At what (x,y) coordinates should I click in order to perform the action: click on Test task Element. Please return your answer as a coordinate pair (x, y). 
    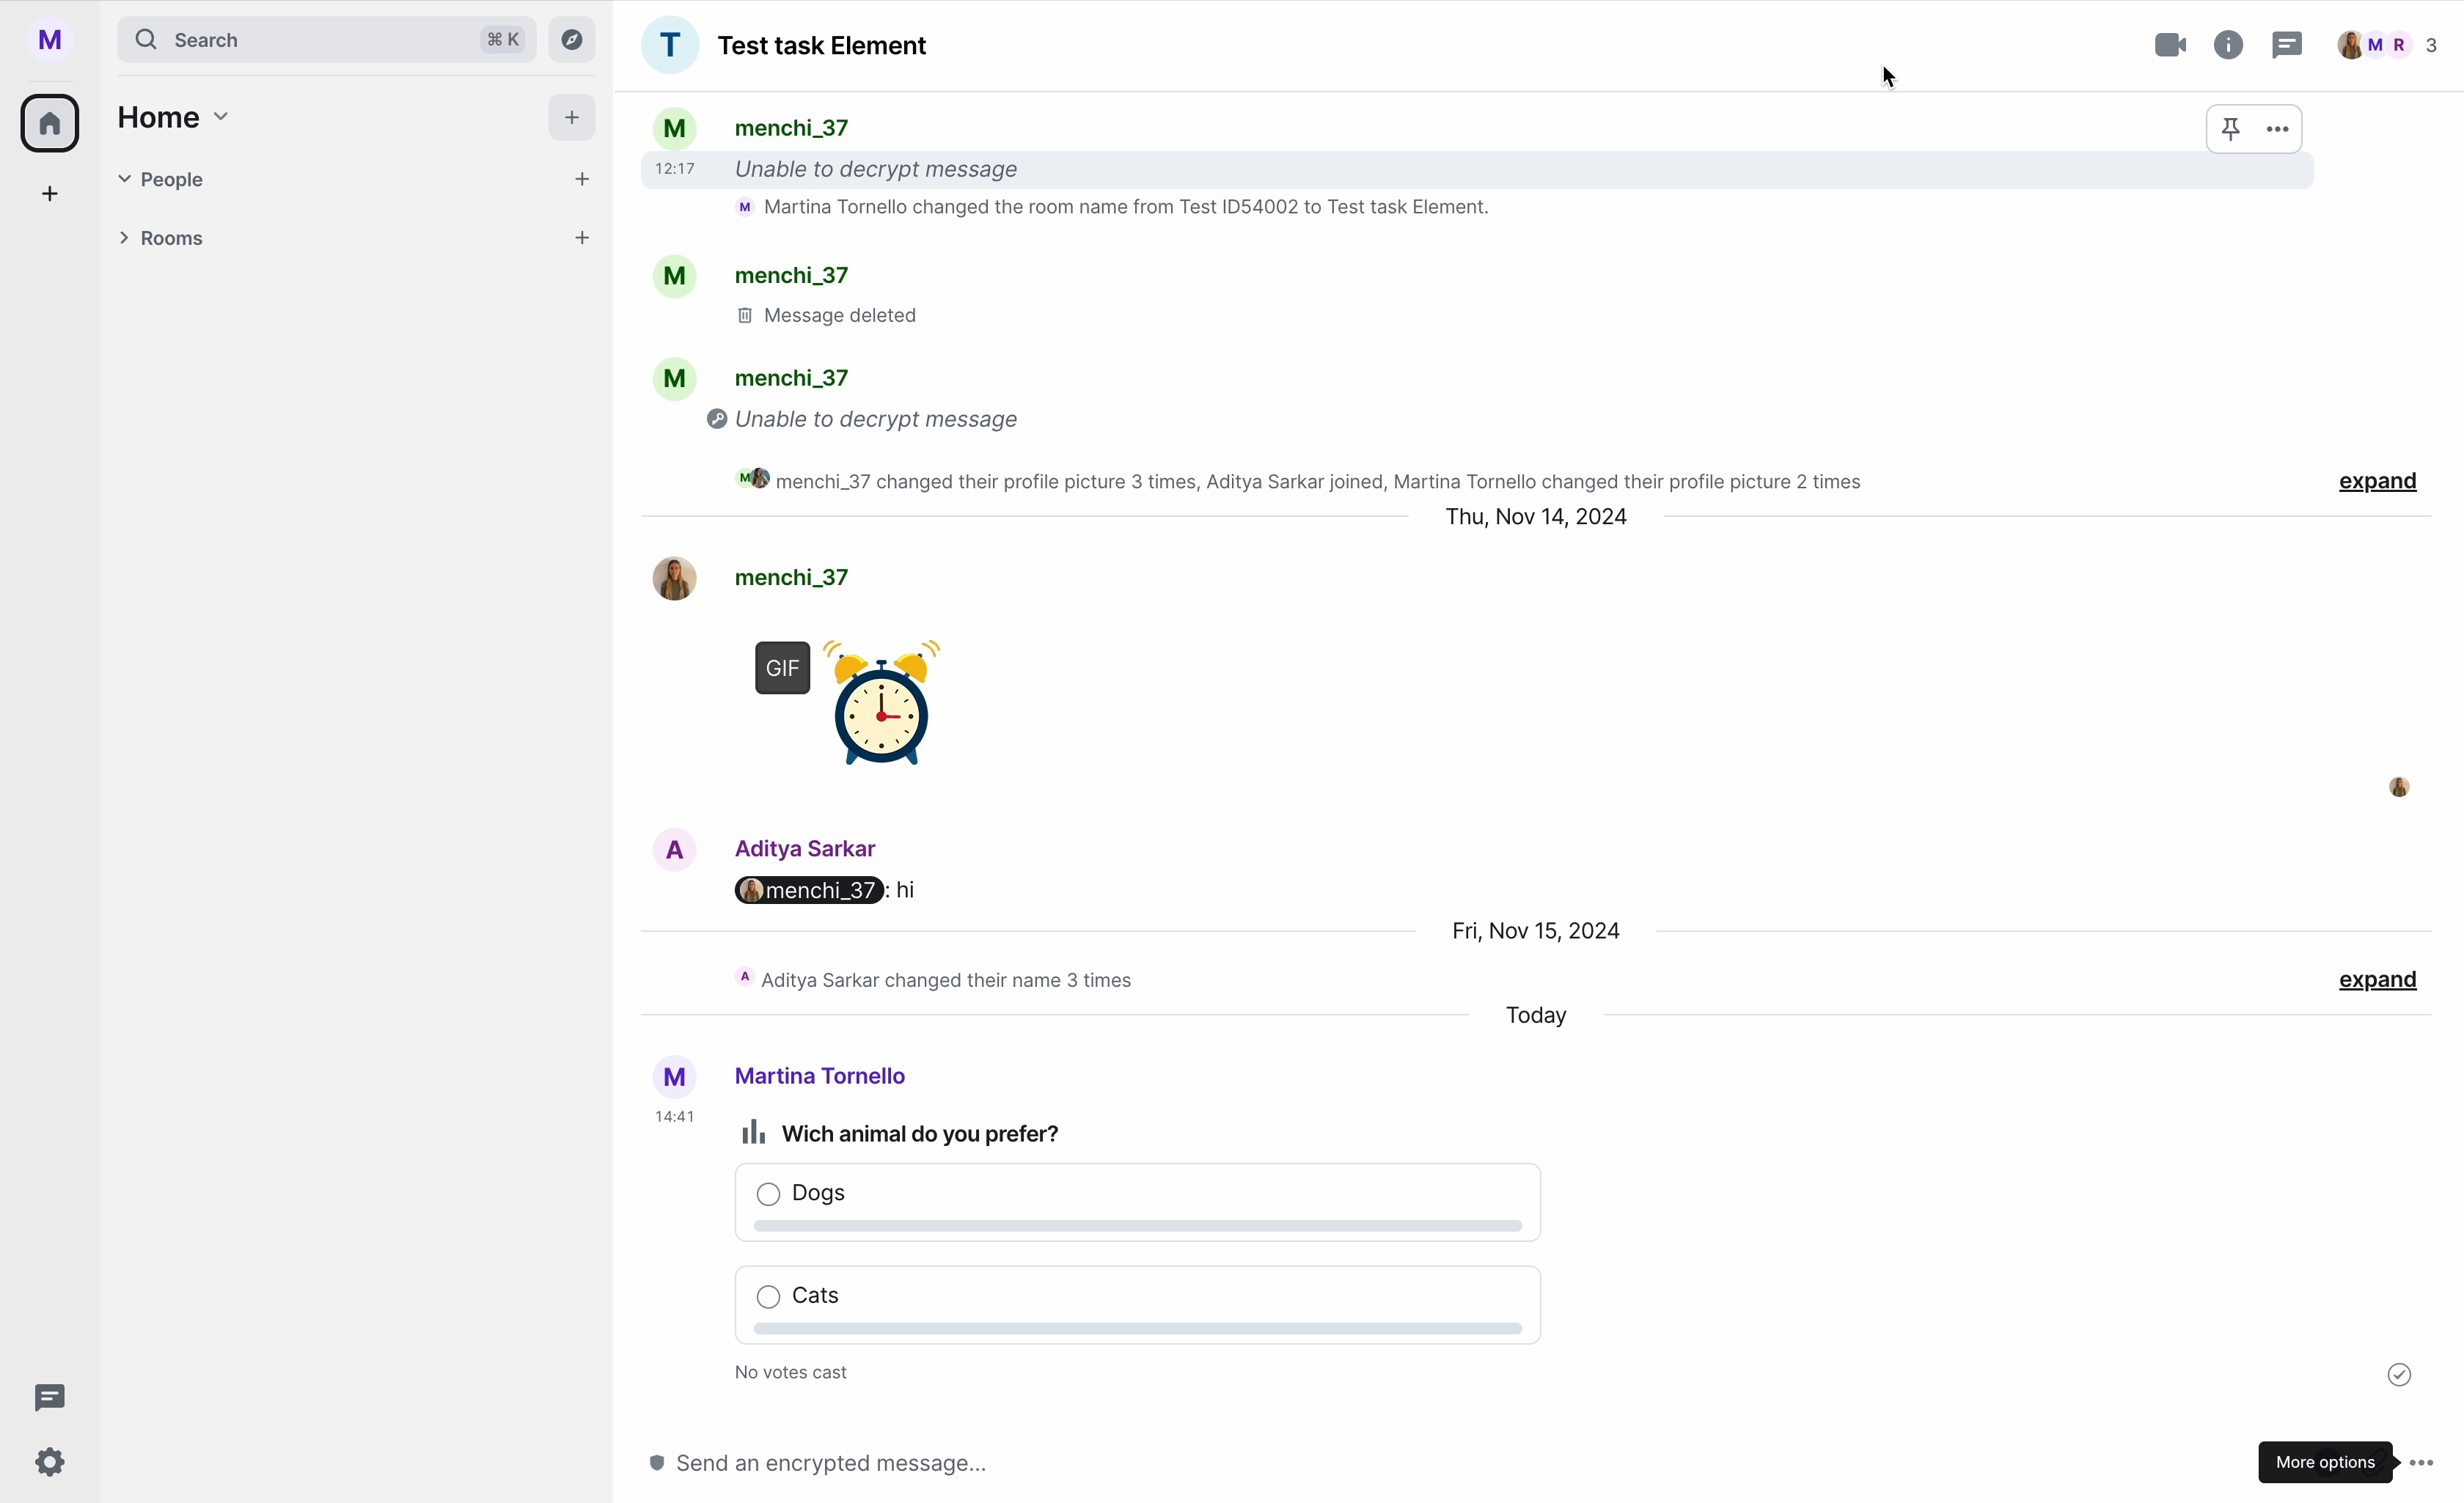
    Looking at the image, I should click on (785, 45).